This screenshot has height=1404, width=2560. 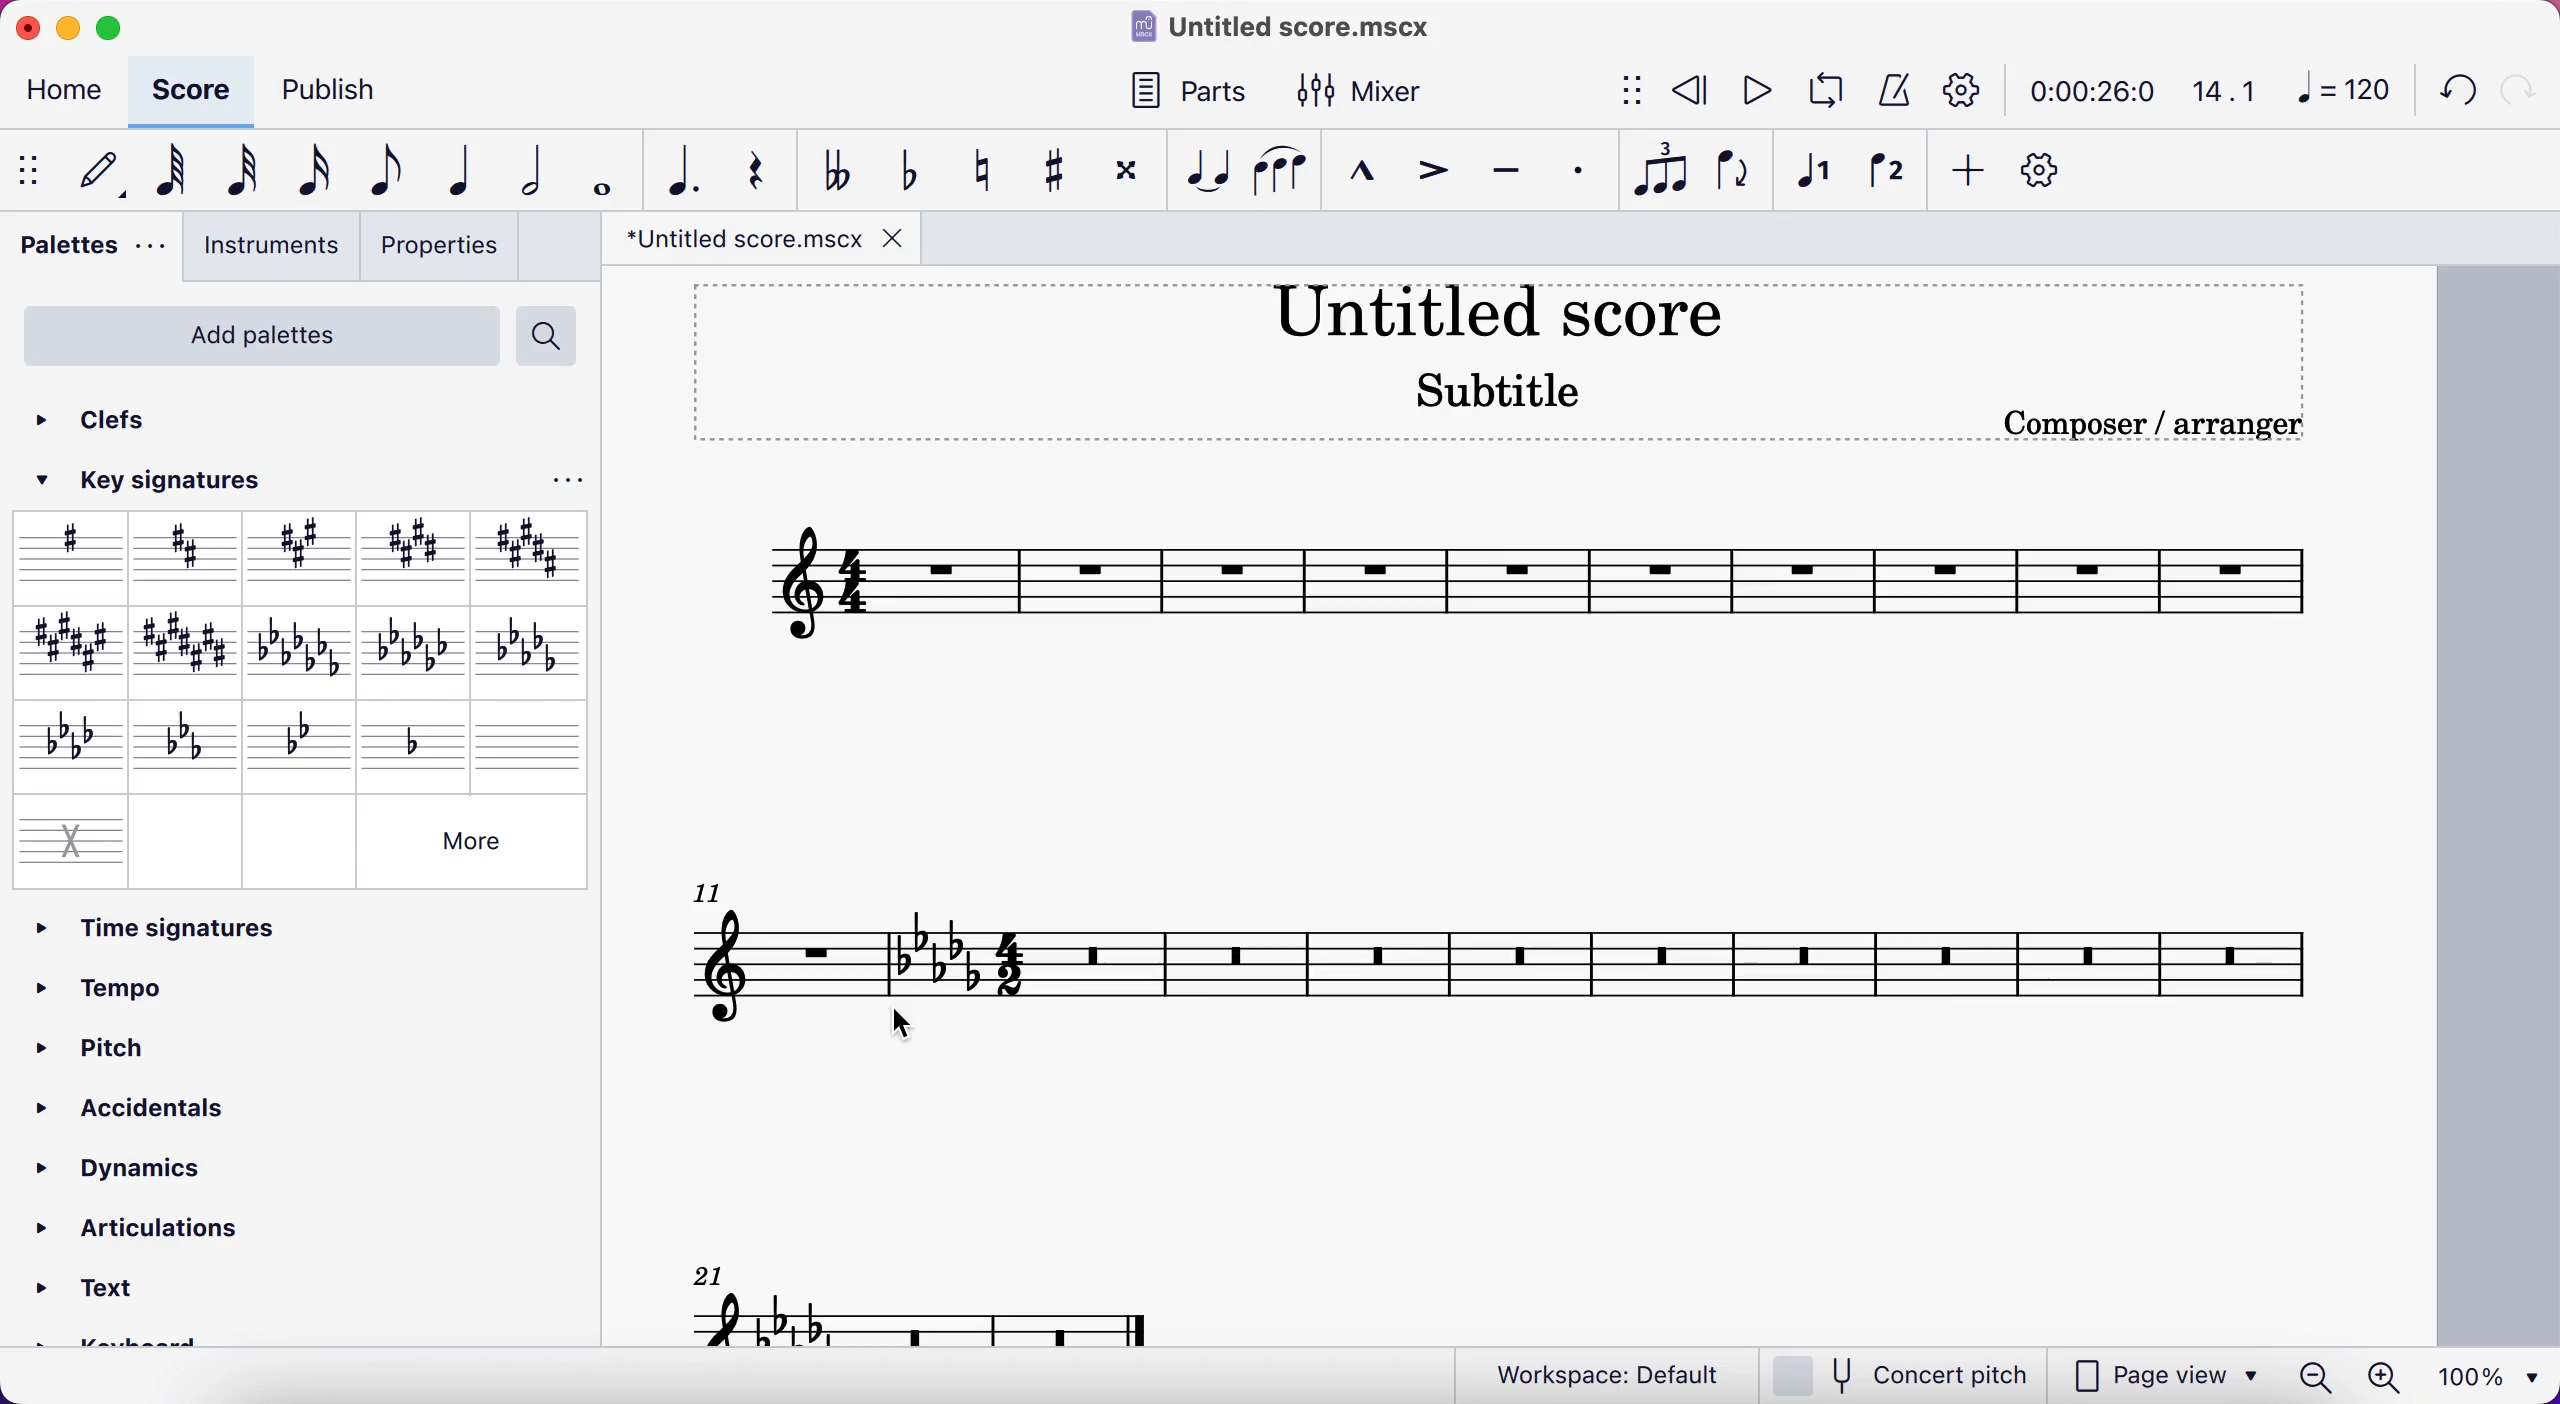 I want to click on publish, so click(x=339, y=90).